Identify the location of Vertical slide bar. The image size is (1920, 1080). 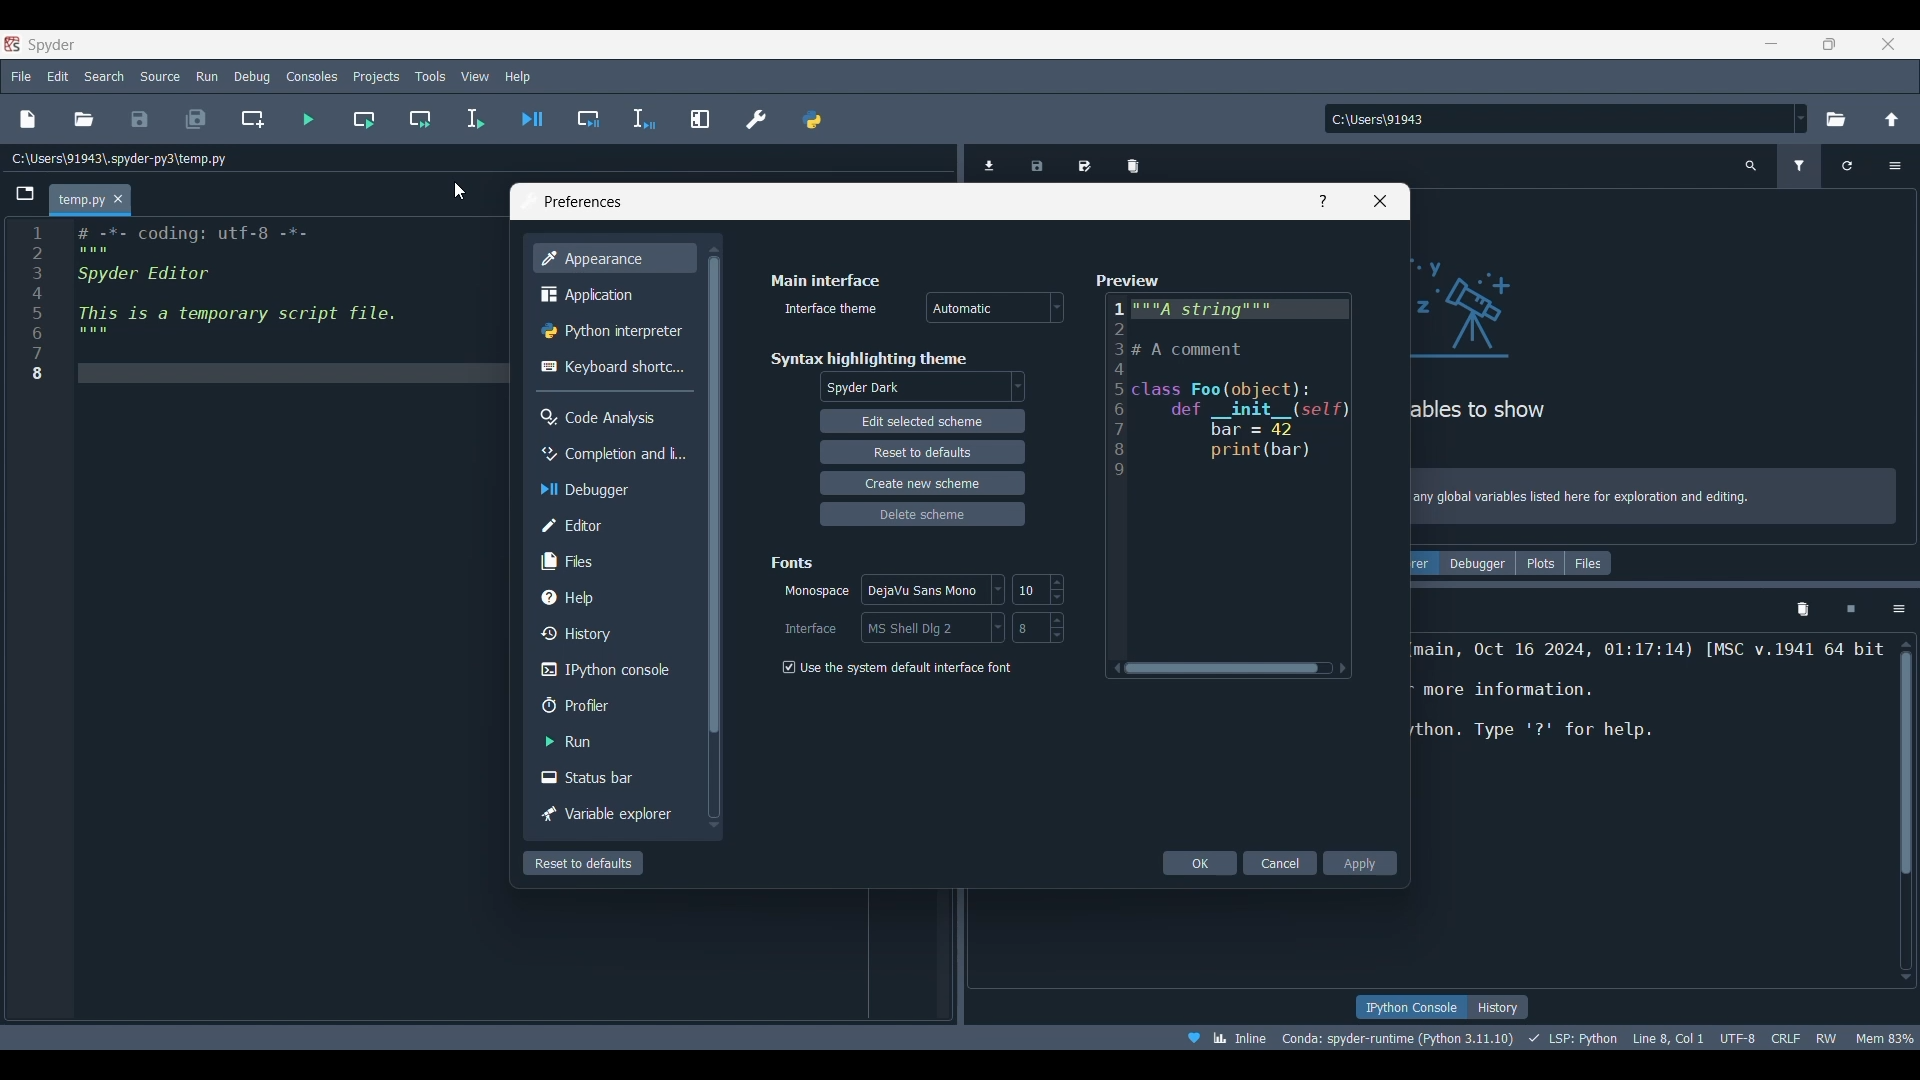
(1906, 811).